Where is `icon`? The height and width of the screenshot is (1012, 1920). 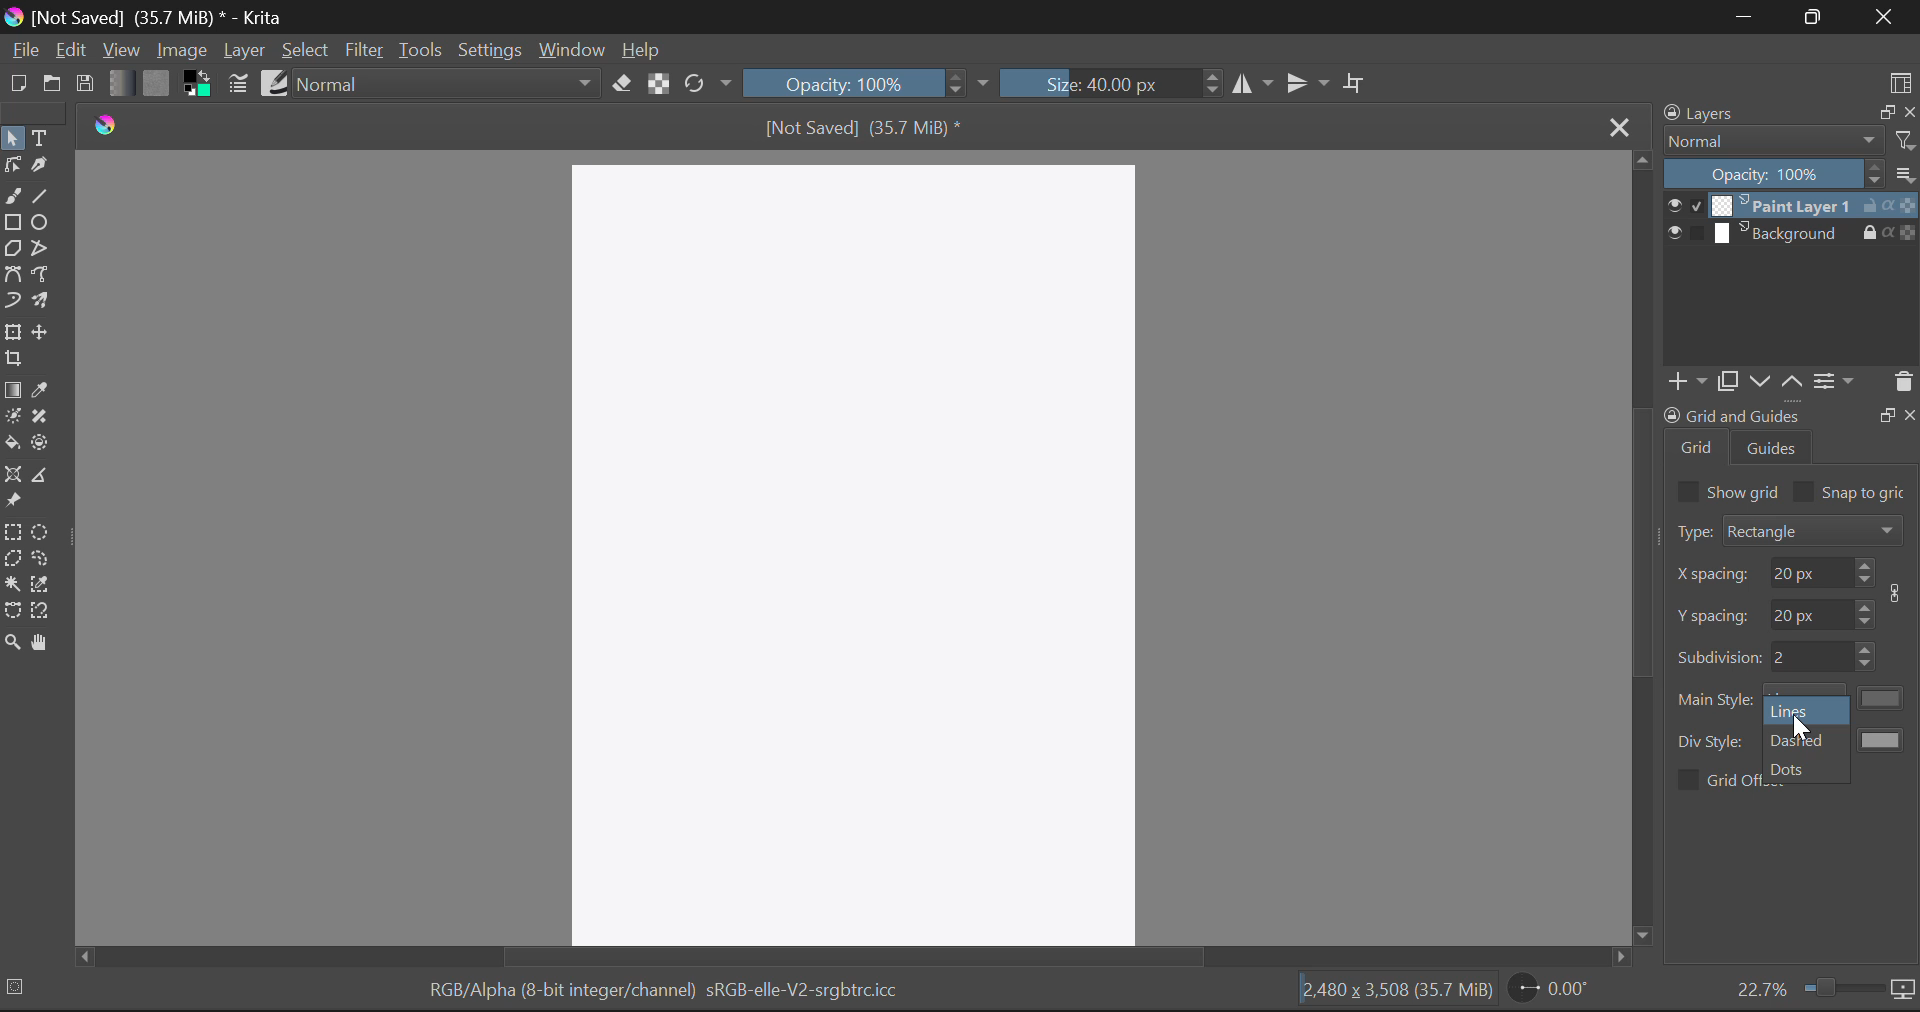 icon is located at coordinates (1900, 593).